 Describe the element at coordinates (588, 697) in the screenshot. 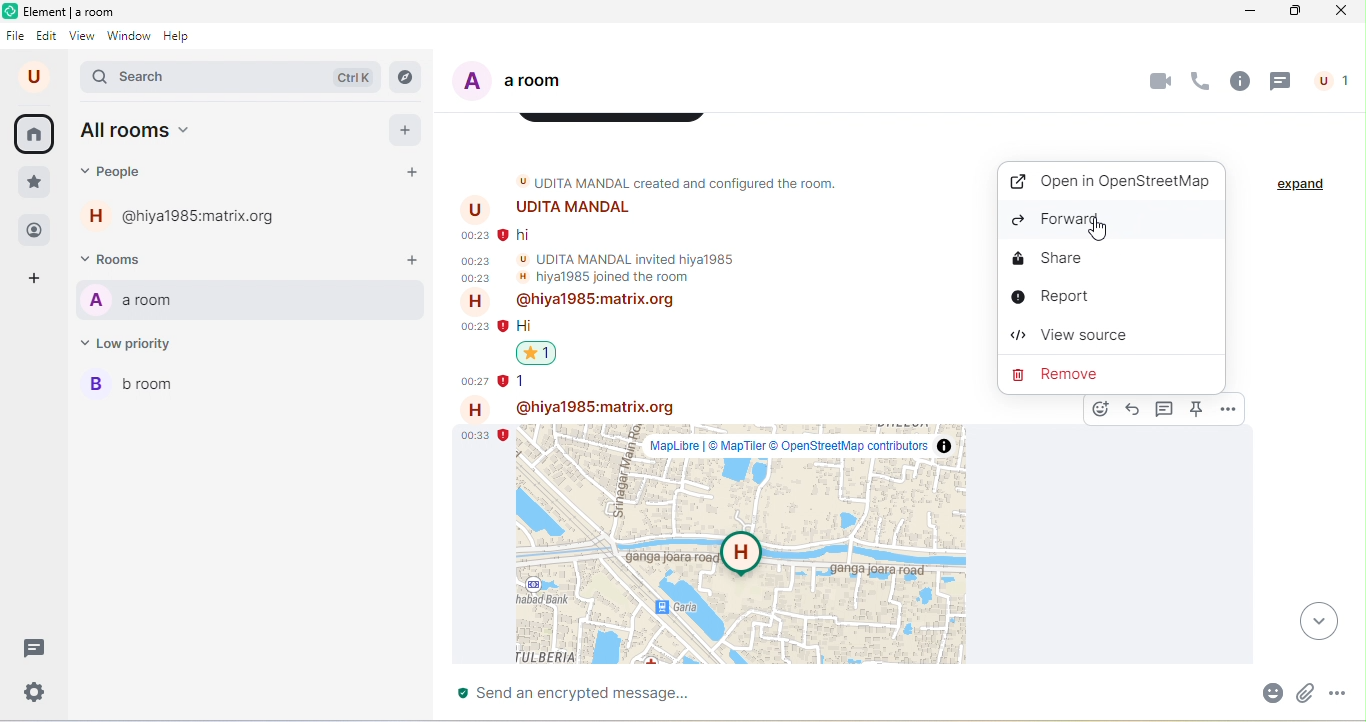

I see `send an encrypted message` at that location.